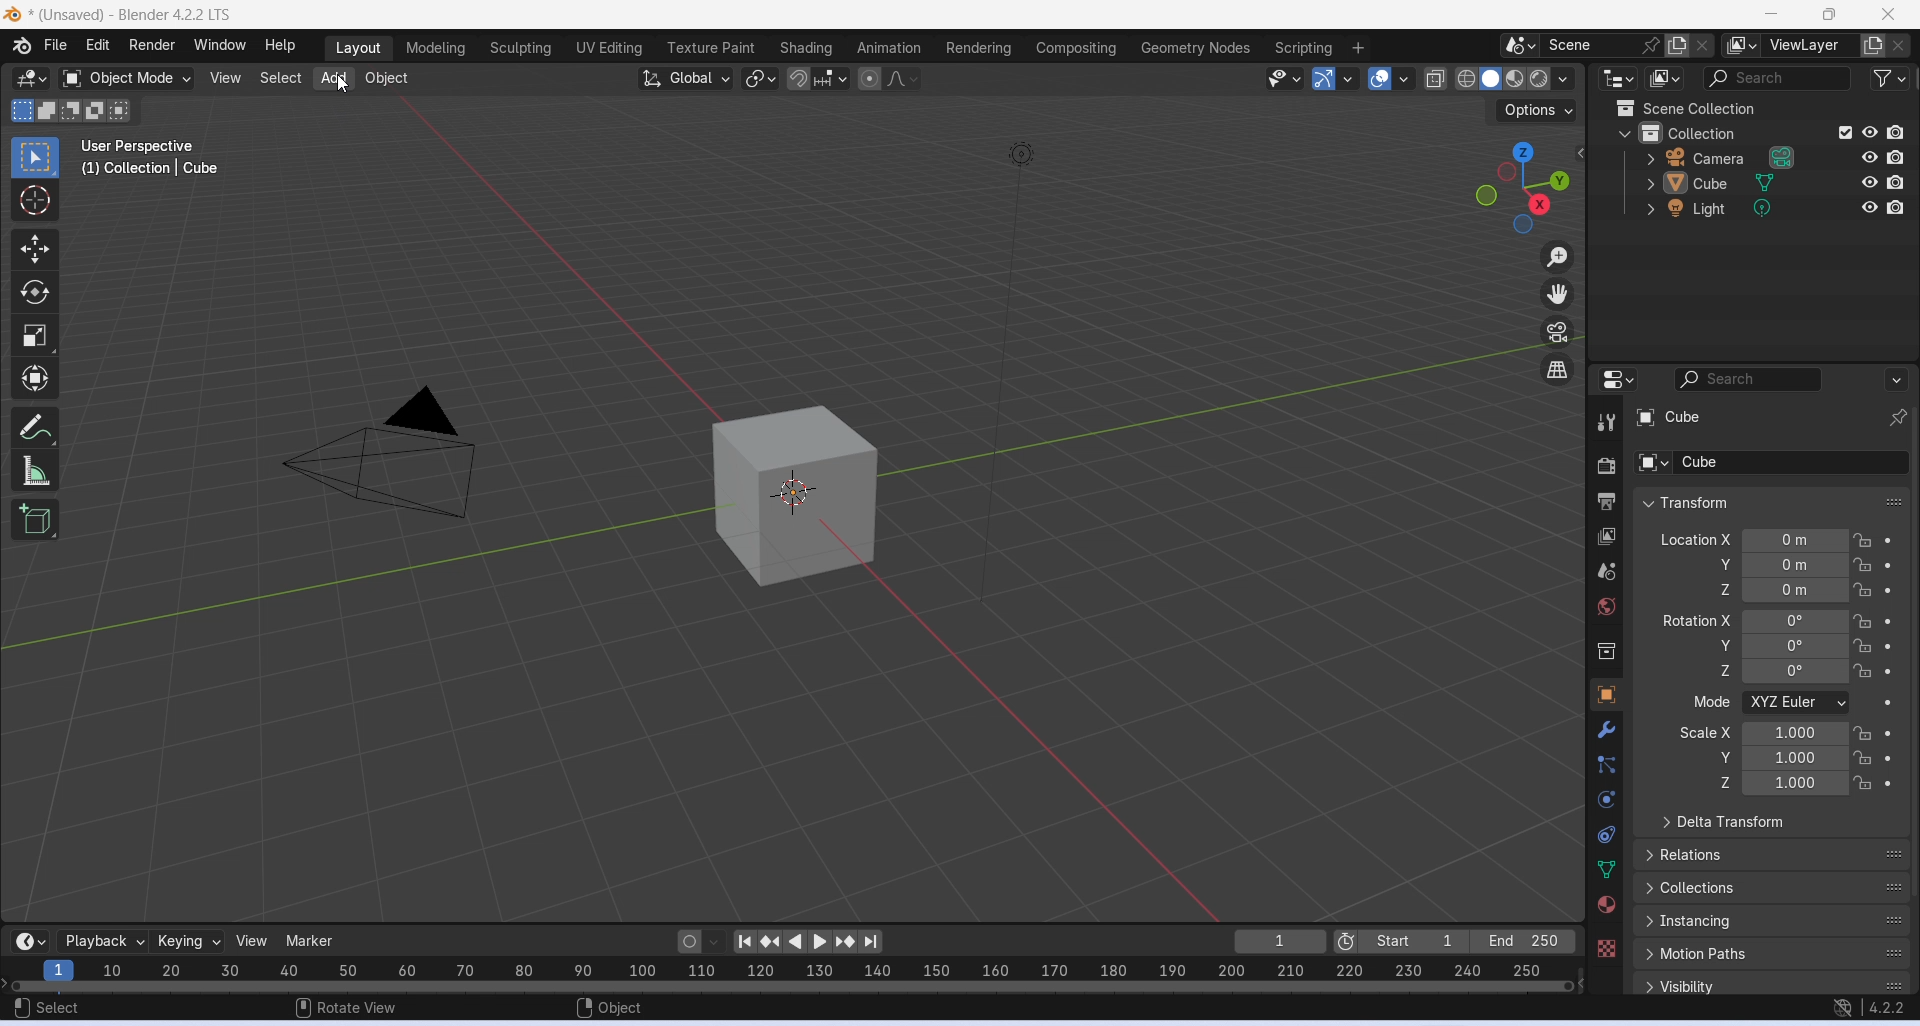 The width and height of the screenshot is (1920, 1026). Describe the element at coordinates (1845, 131) in the screenshot. I see `execute from view layer` at that location.